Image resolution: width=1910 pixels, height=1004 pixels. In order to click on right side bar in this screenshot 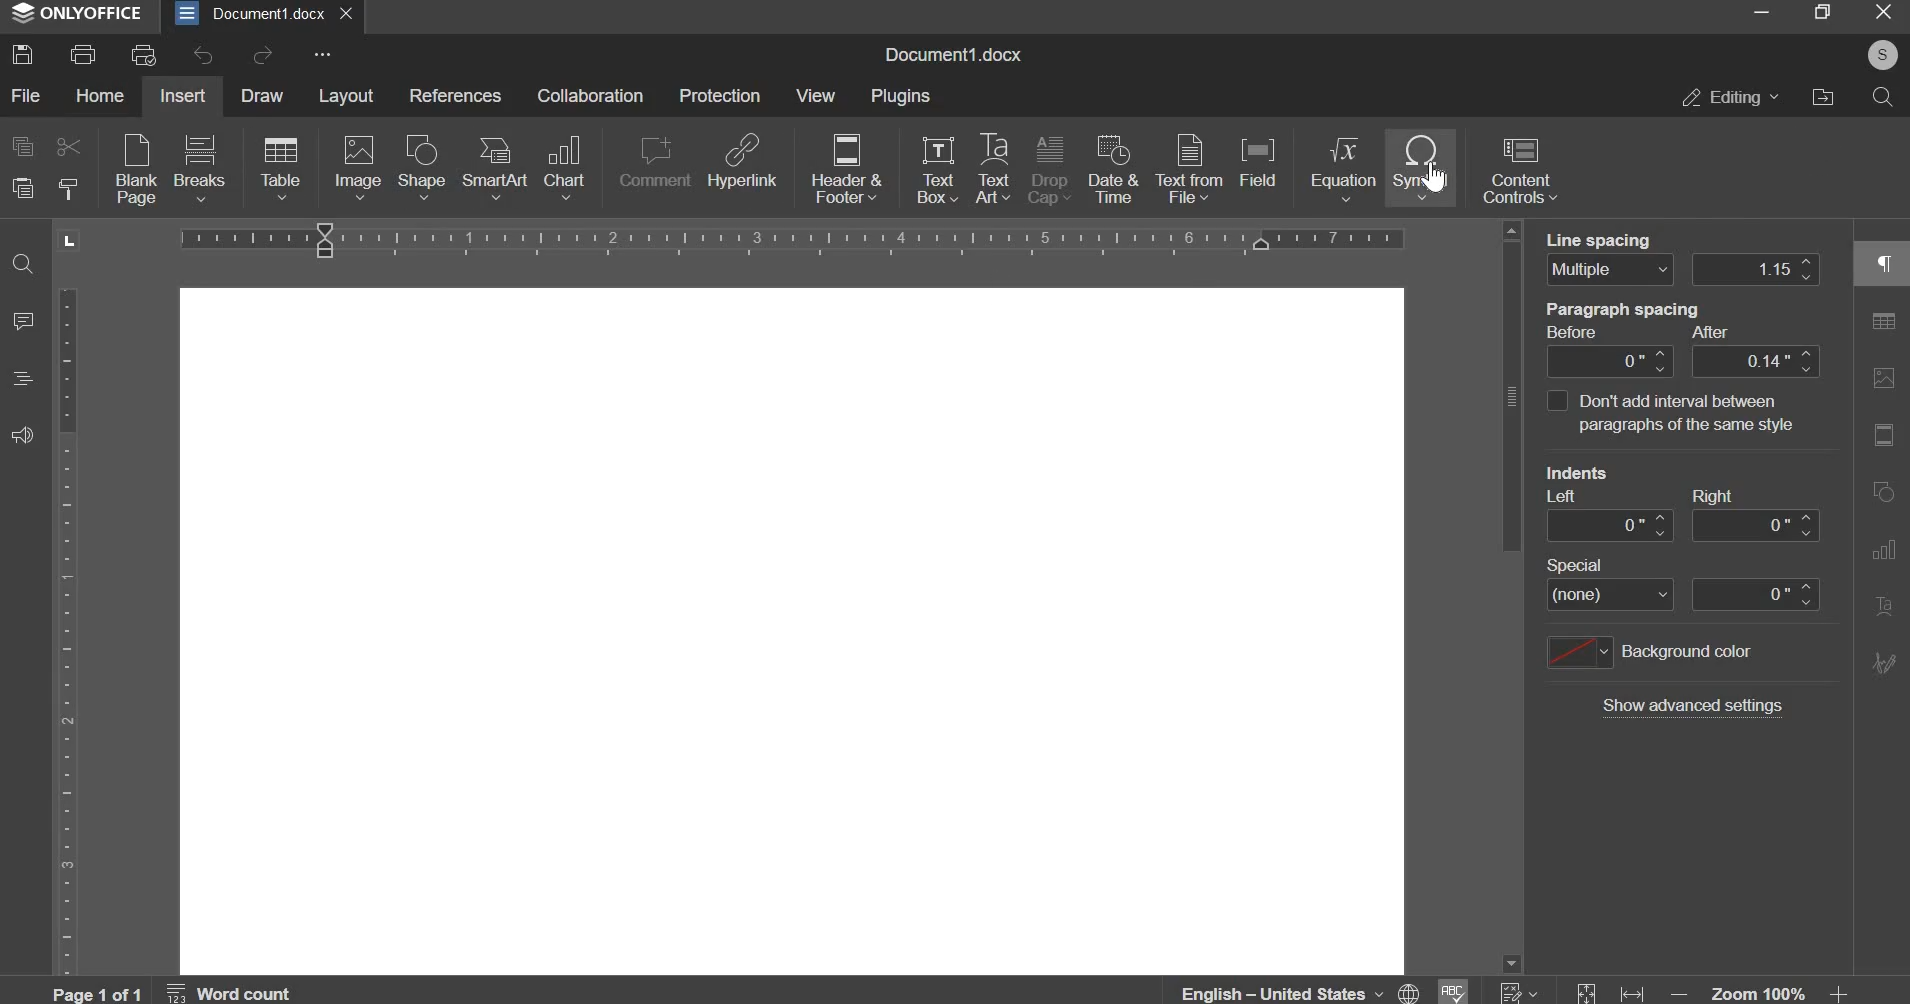, I will do `click(1878, 459)`.